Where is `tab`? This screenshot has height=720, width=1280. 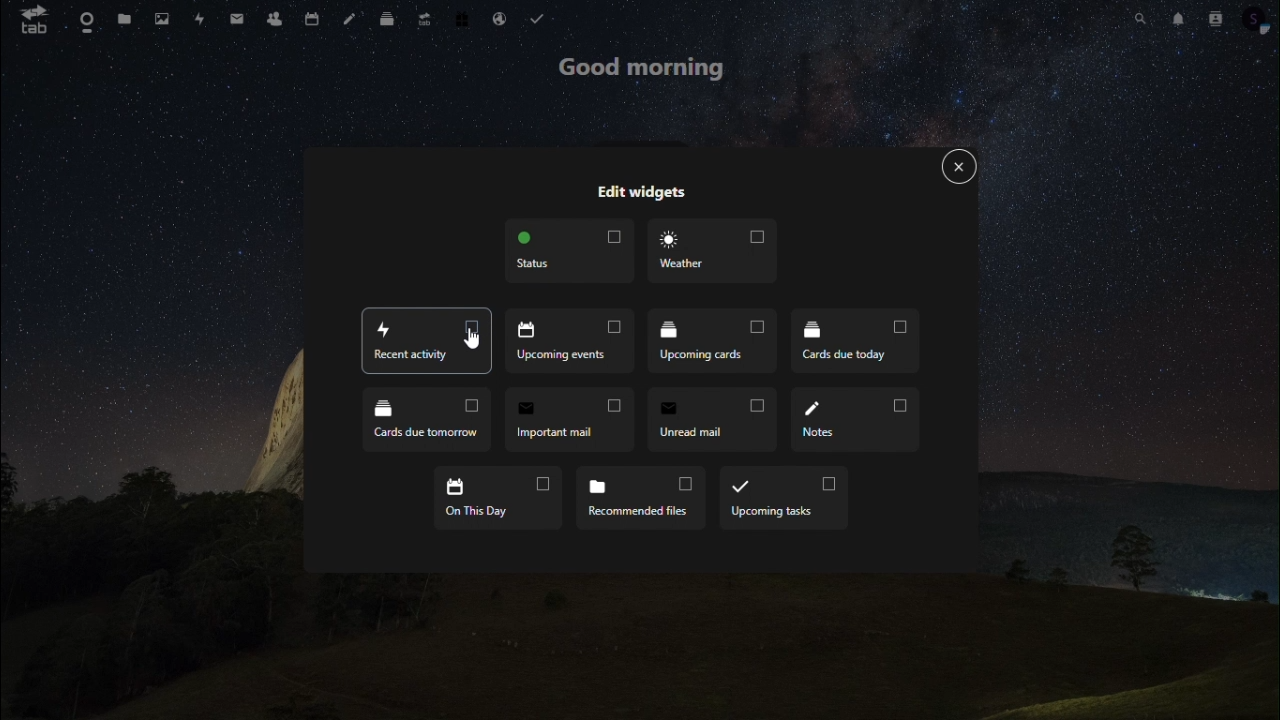 tab is located at coordinates (28, 22).